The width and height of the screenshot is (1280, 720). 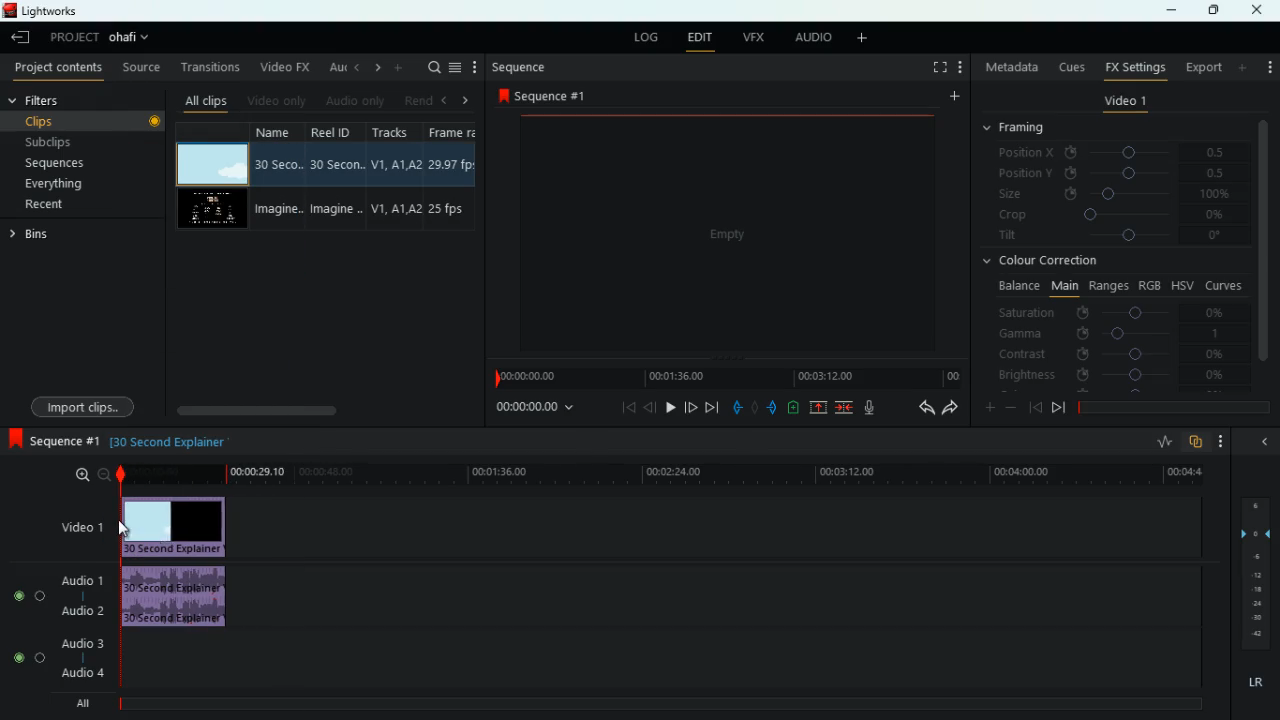 I want to click on audio, so click(x=810, y=38).